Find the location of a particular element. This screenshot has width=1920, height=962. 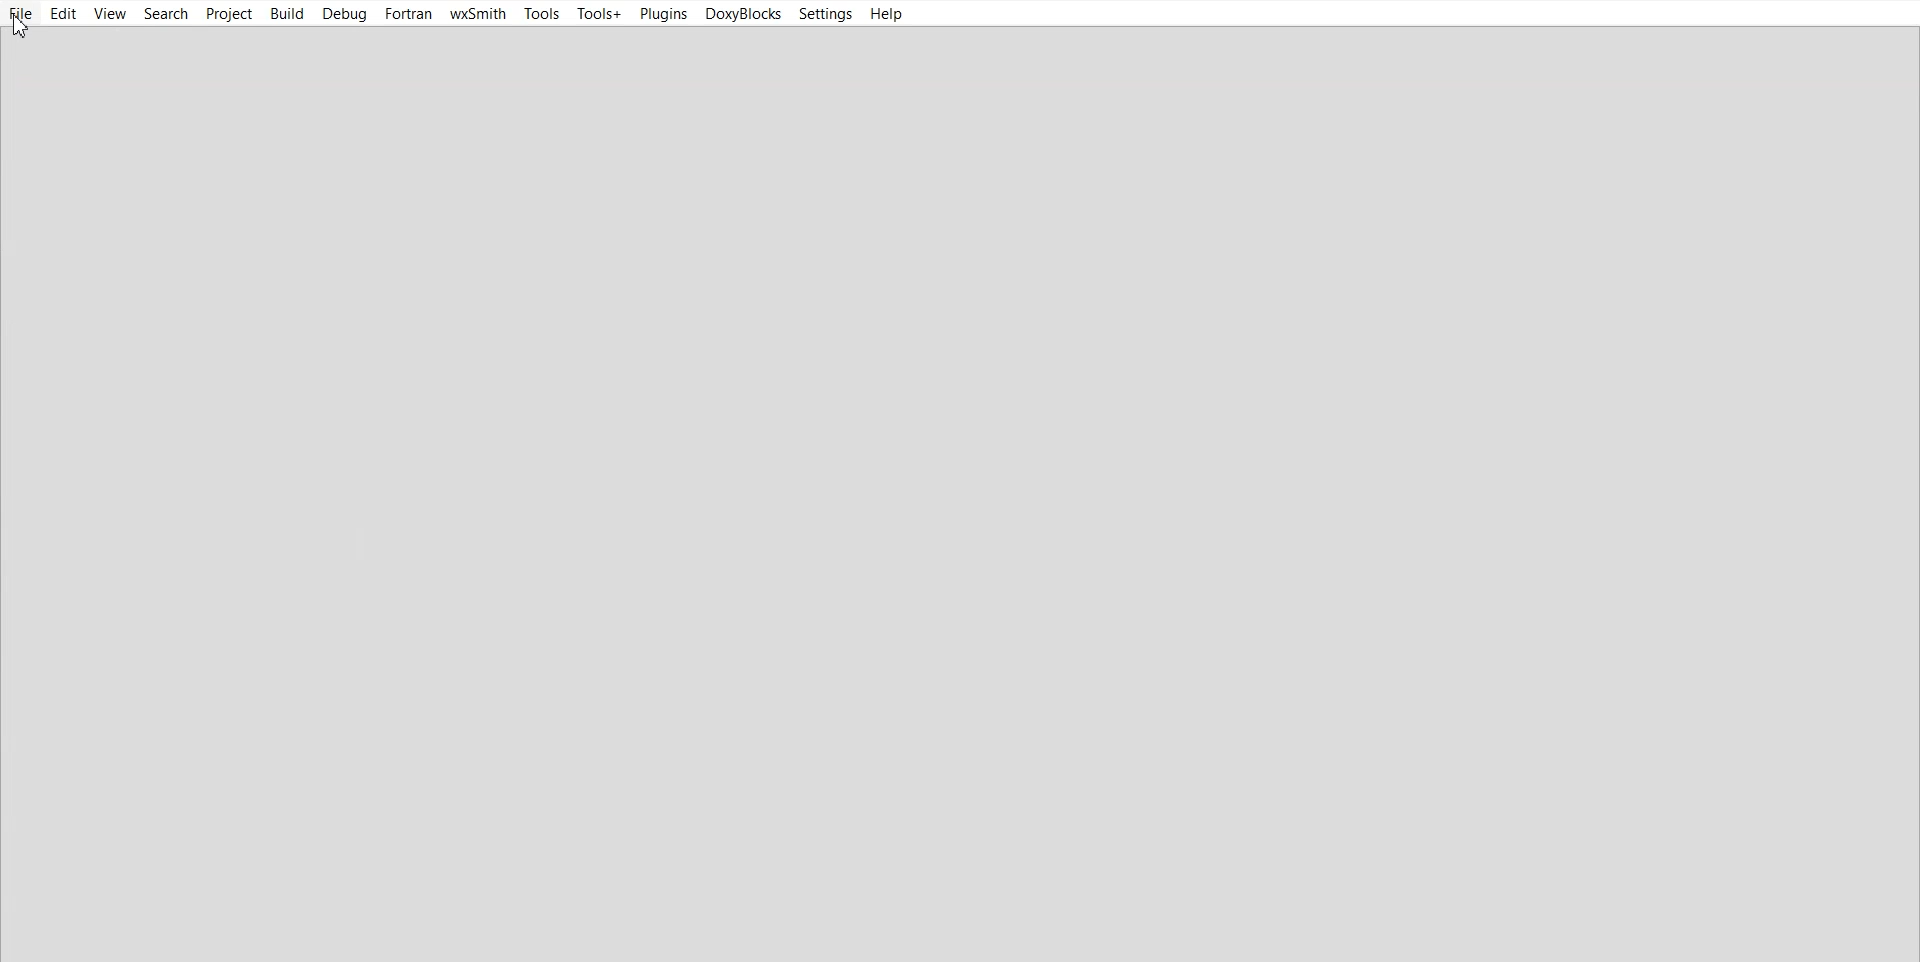

Cursor is located at coordinates (22, 27).